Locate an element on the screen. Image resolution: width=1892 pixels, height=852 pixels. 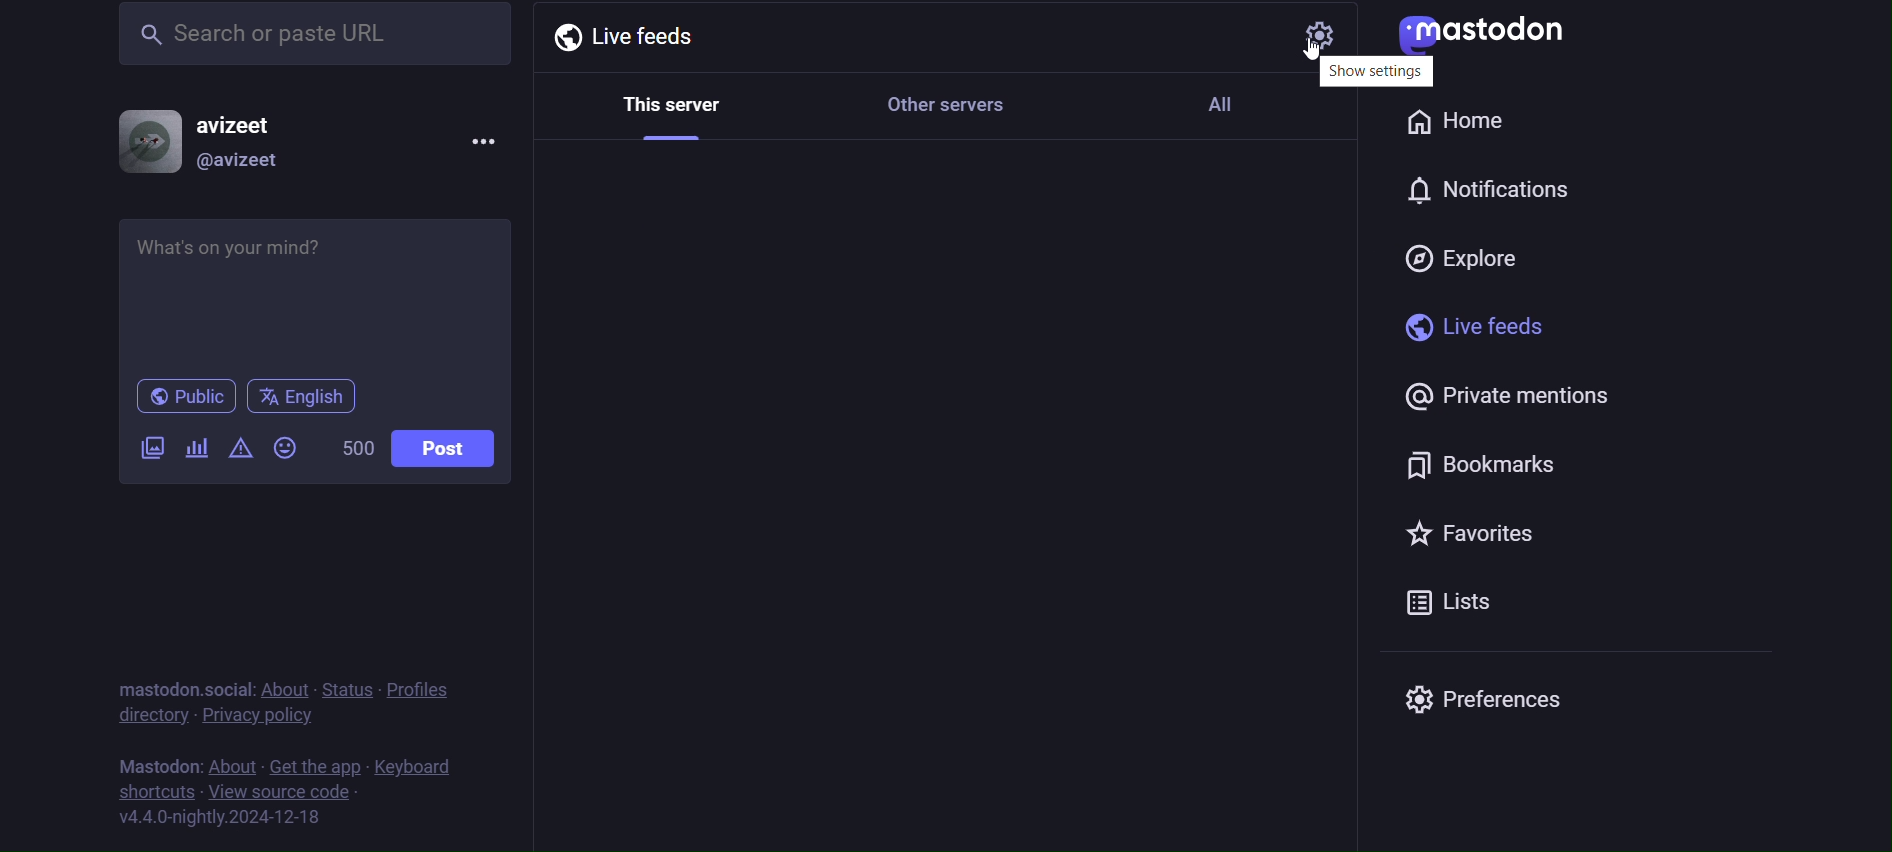
whats on your mind is located at coordinates (317, 289).